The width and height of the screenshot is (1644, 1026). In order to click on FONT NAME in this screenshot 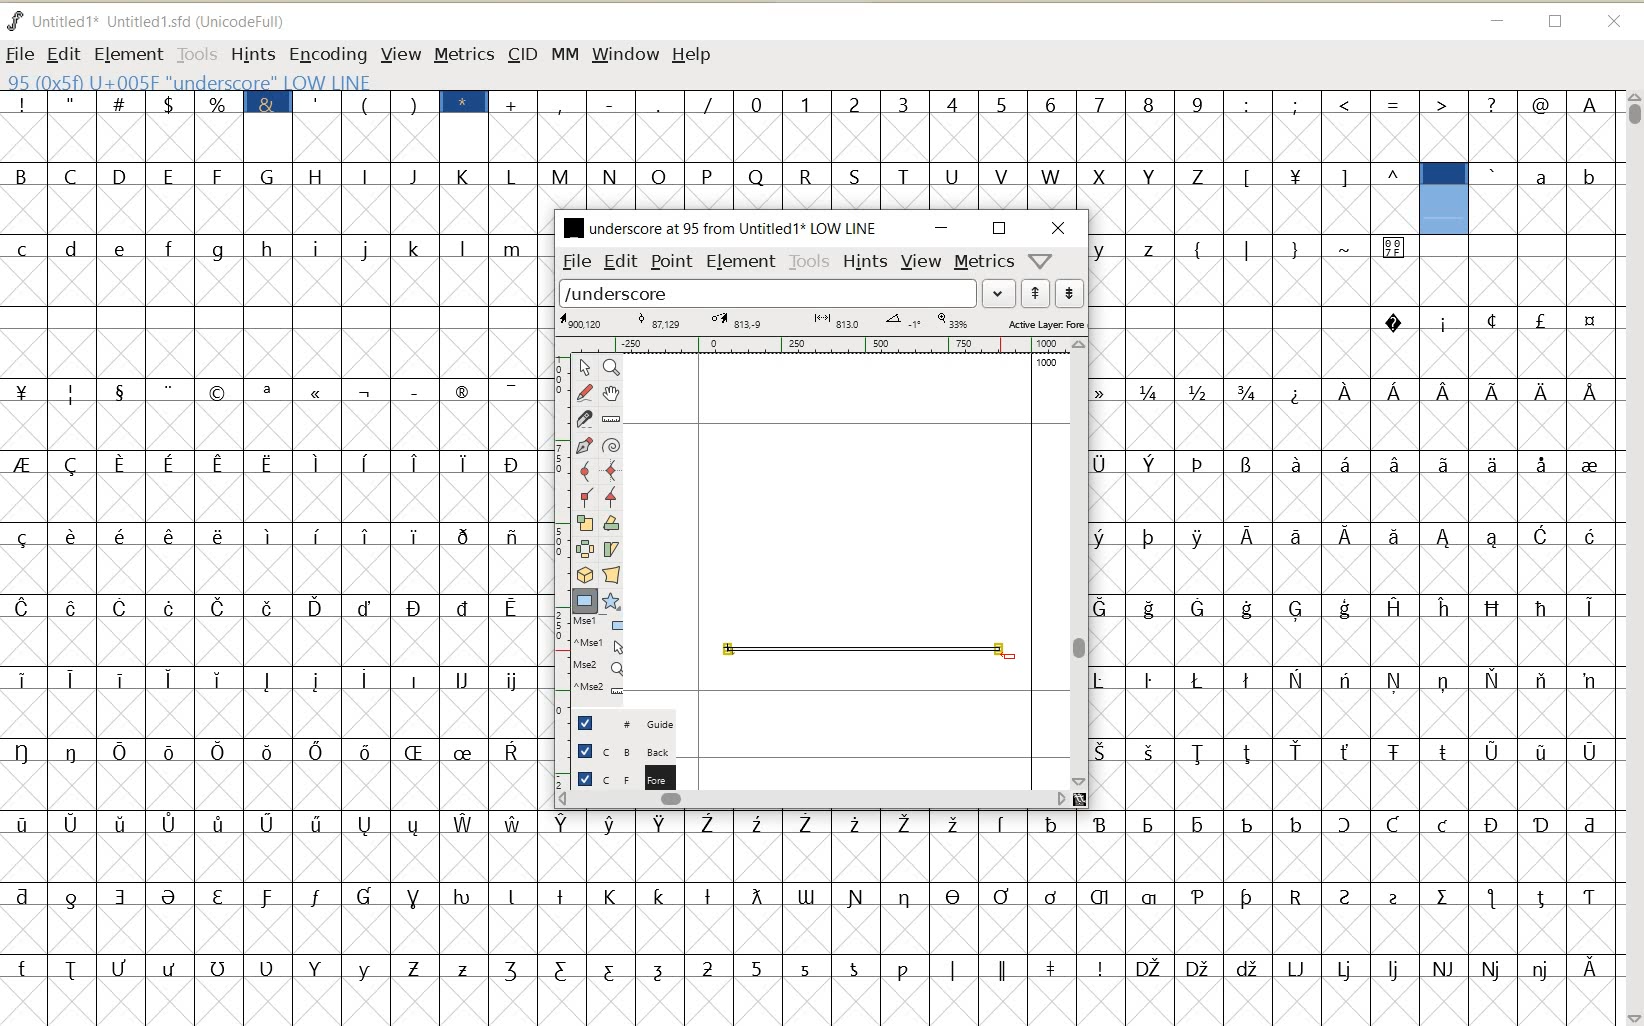, I will do `click(163, 21)`.